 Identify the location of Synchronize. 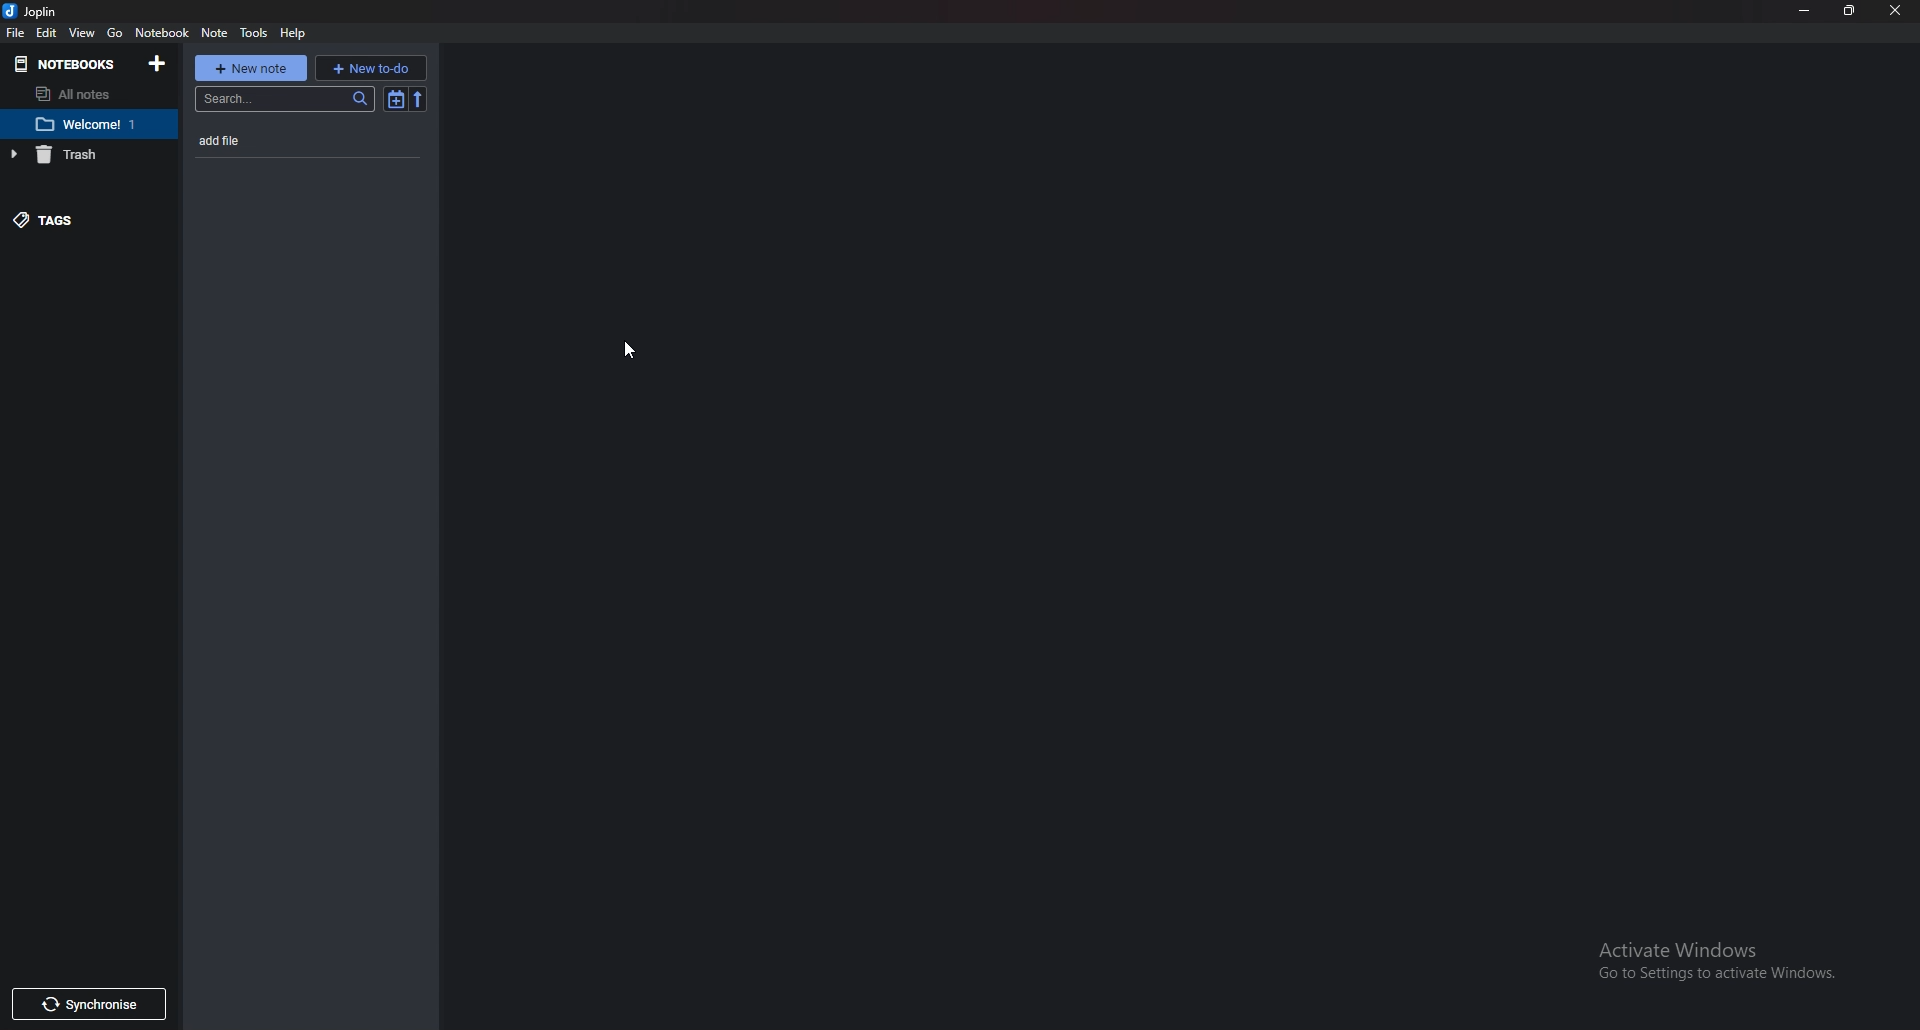
(90, 1004).